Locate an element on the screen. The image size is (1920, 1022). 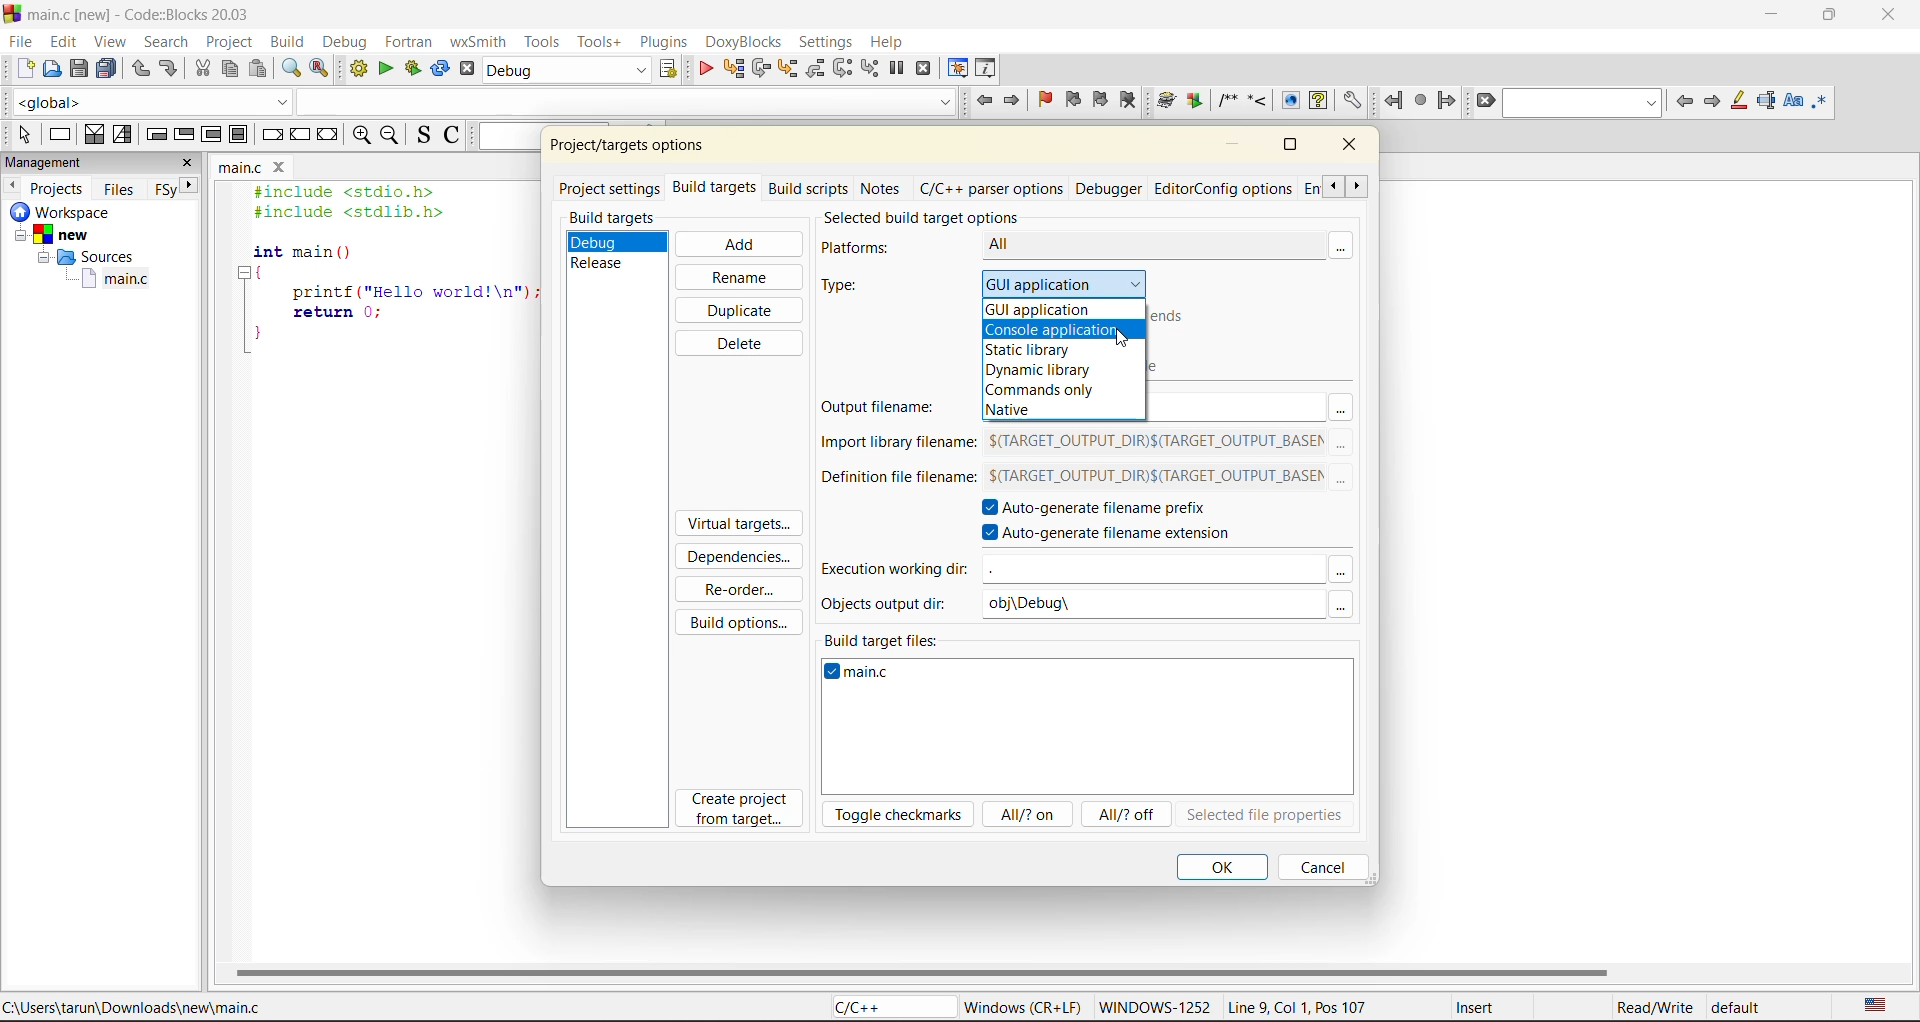
build targets is located at coordinates (615, 218).